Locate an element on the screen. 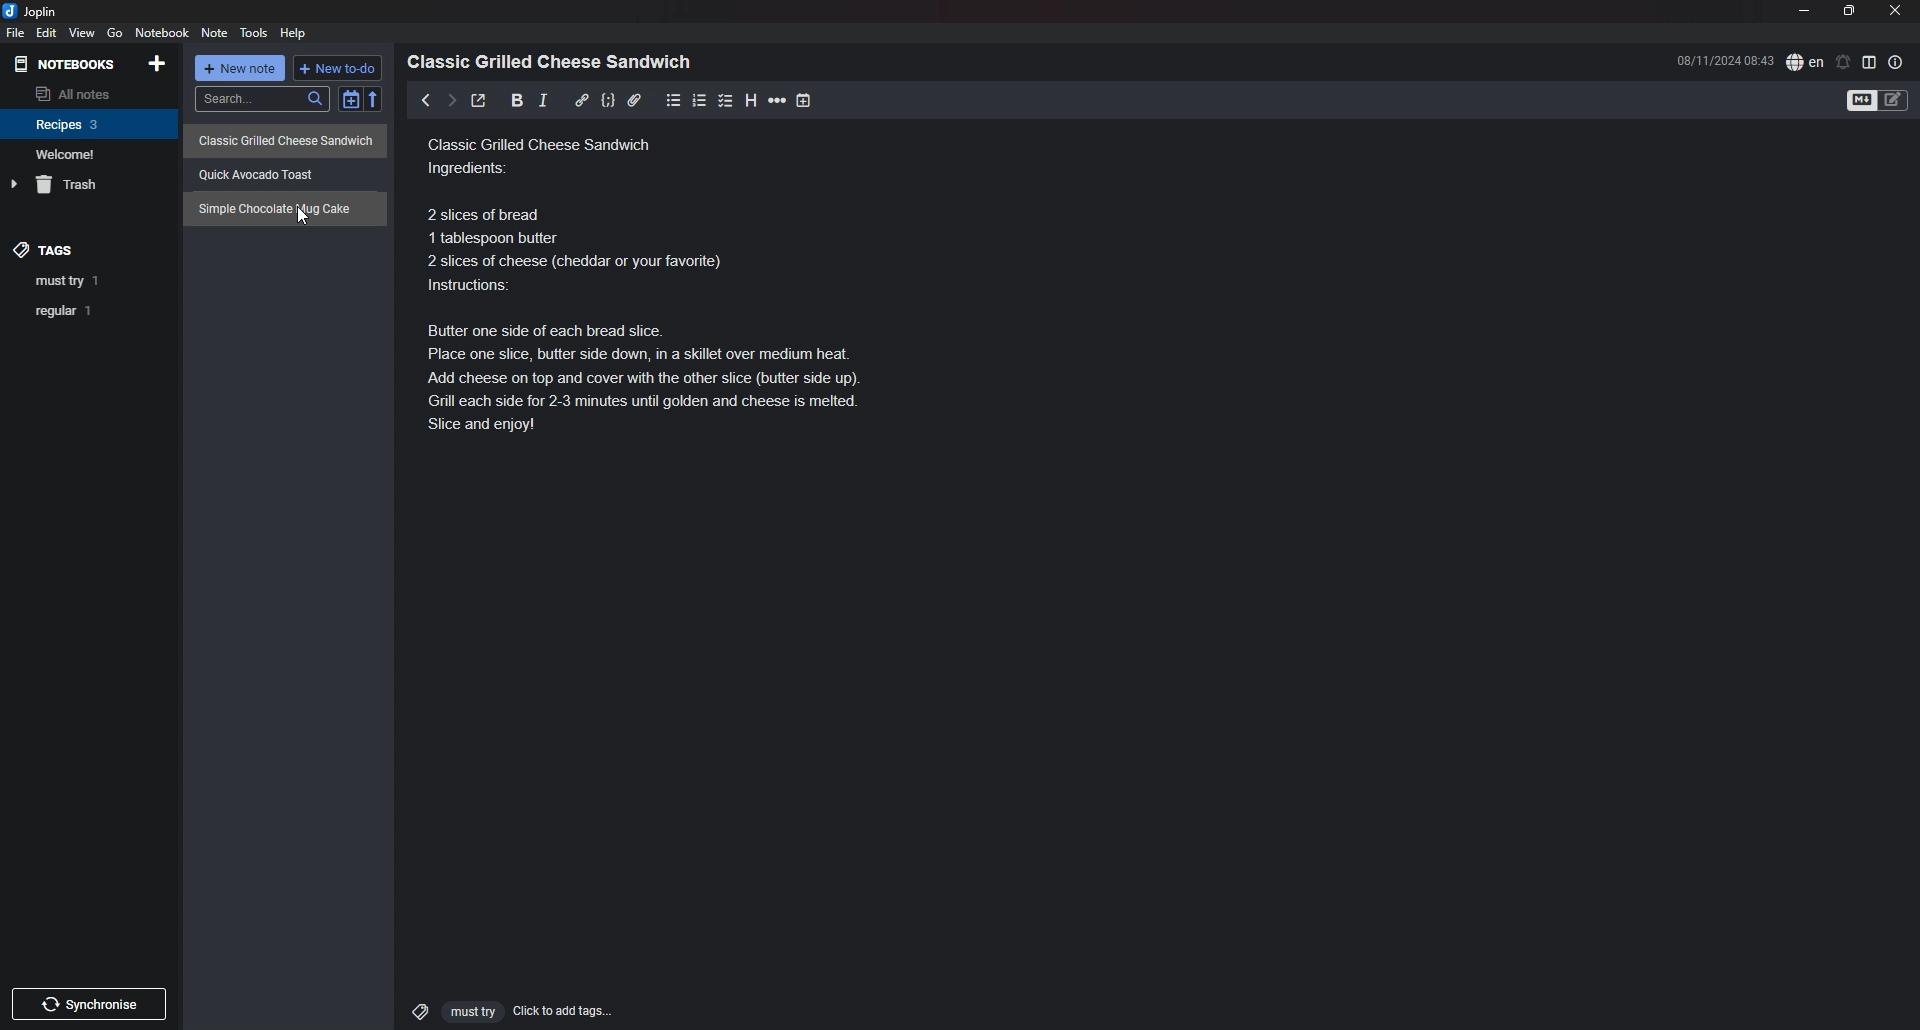 The width and height of the screenshot is (1920, 1030). tags is located at coordinates (46, 244).